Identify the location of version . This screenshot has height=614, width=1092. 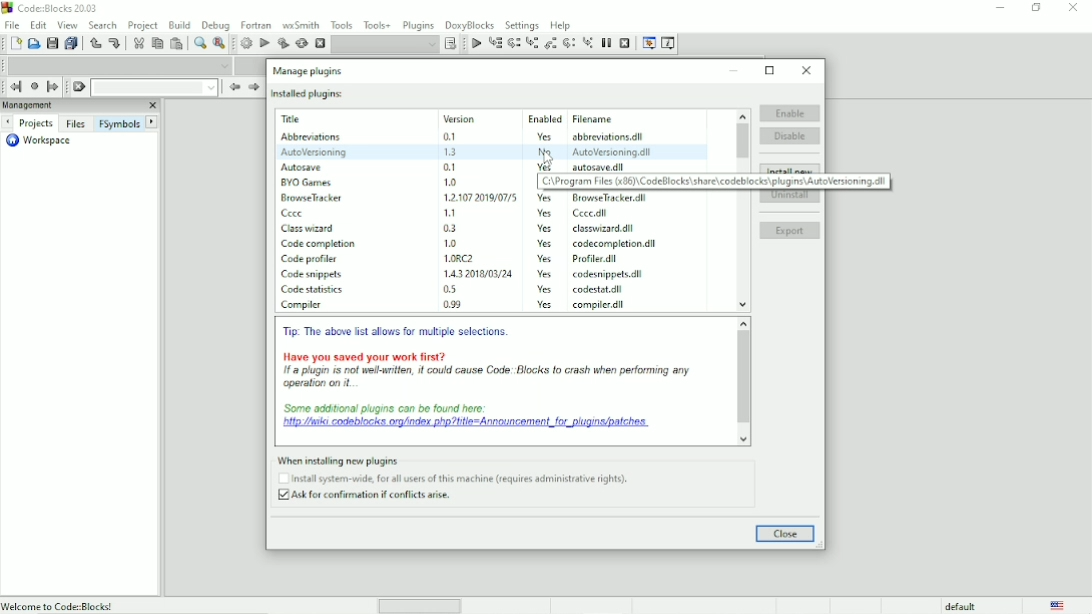
(450, 182).